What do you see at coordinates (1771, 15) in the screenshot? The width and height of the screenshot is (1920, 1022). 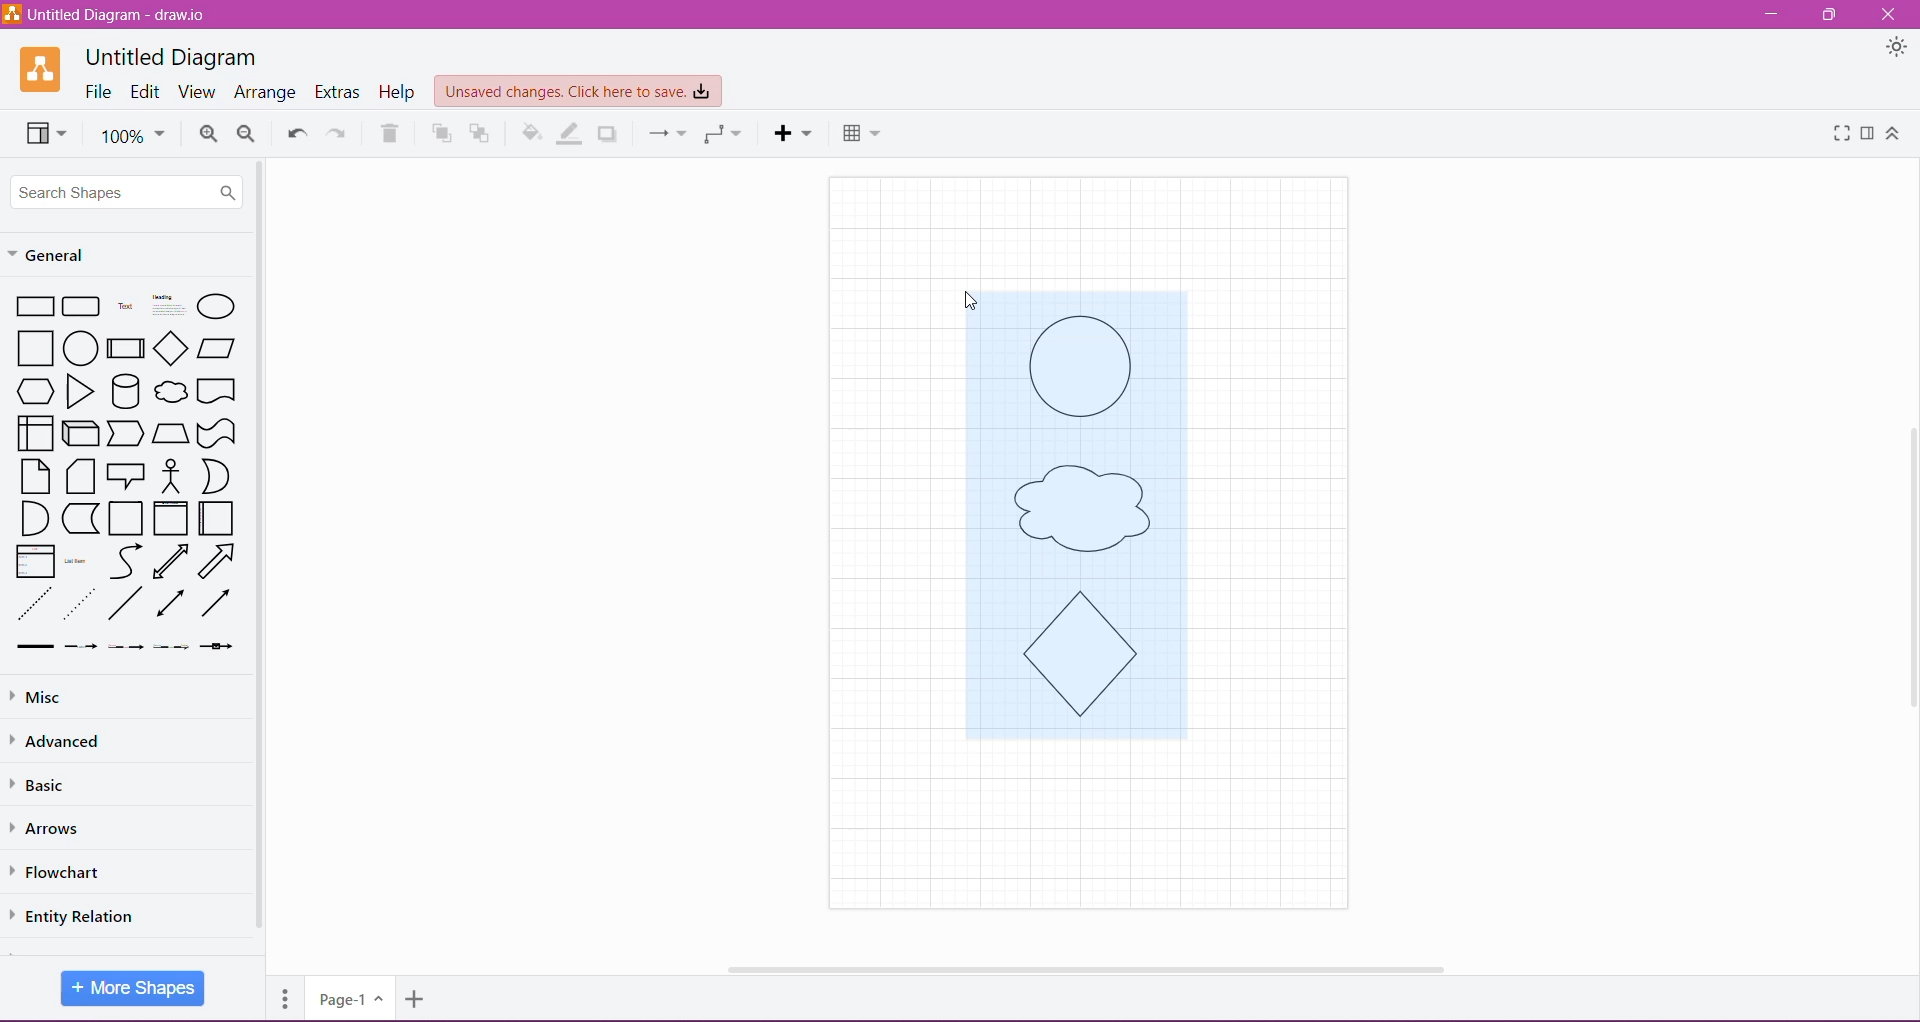 I see `Minimize` at bounding box center [1771, 15].